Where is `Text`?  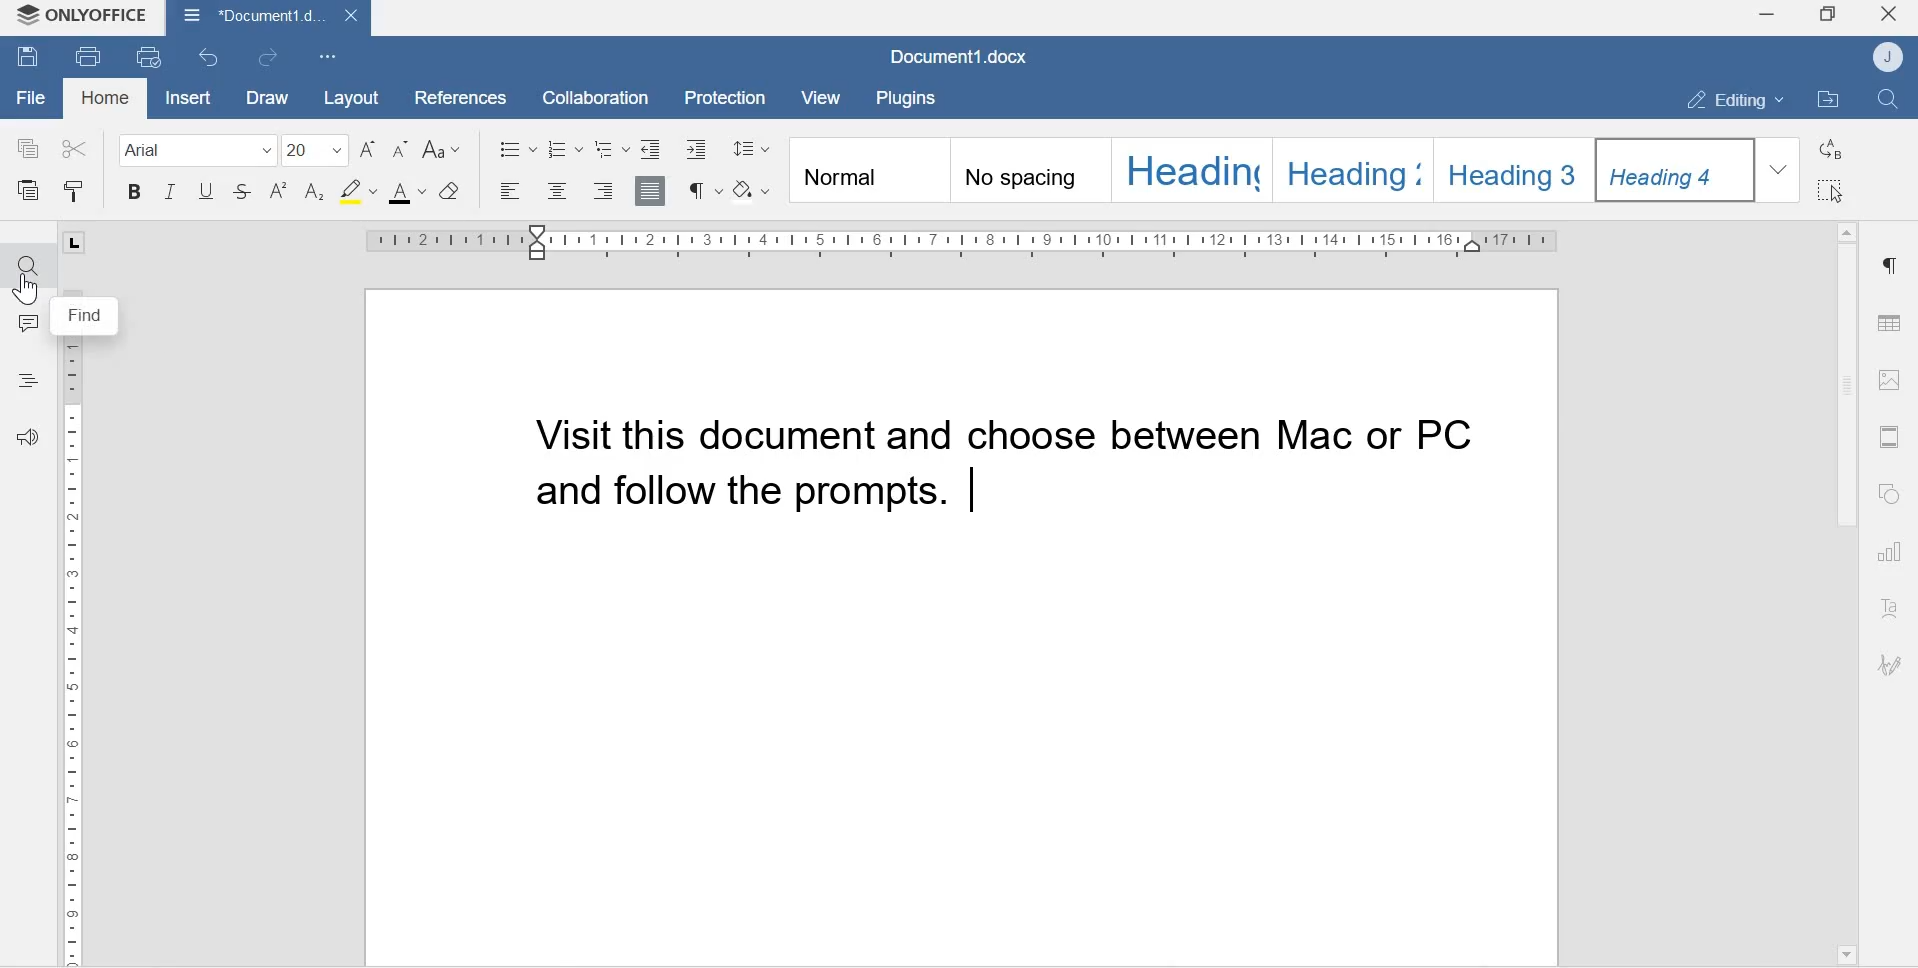
Text is located at coordinates (1892, 610).